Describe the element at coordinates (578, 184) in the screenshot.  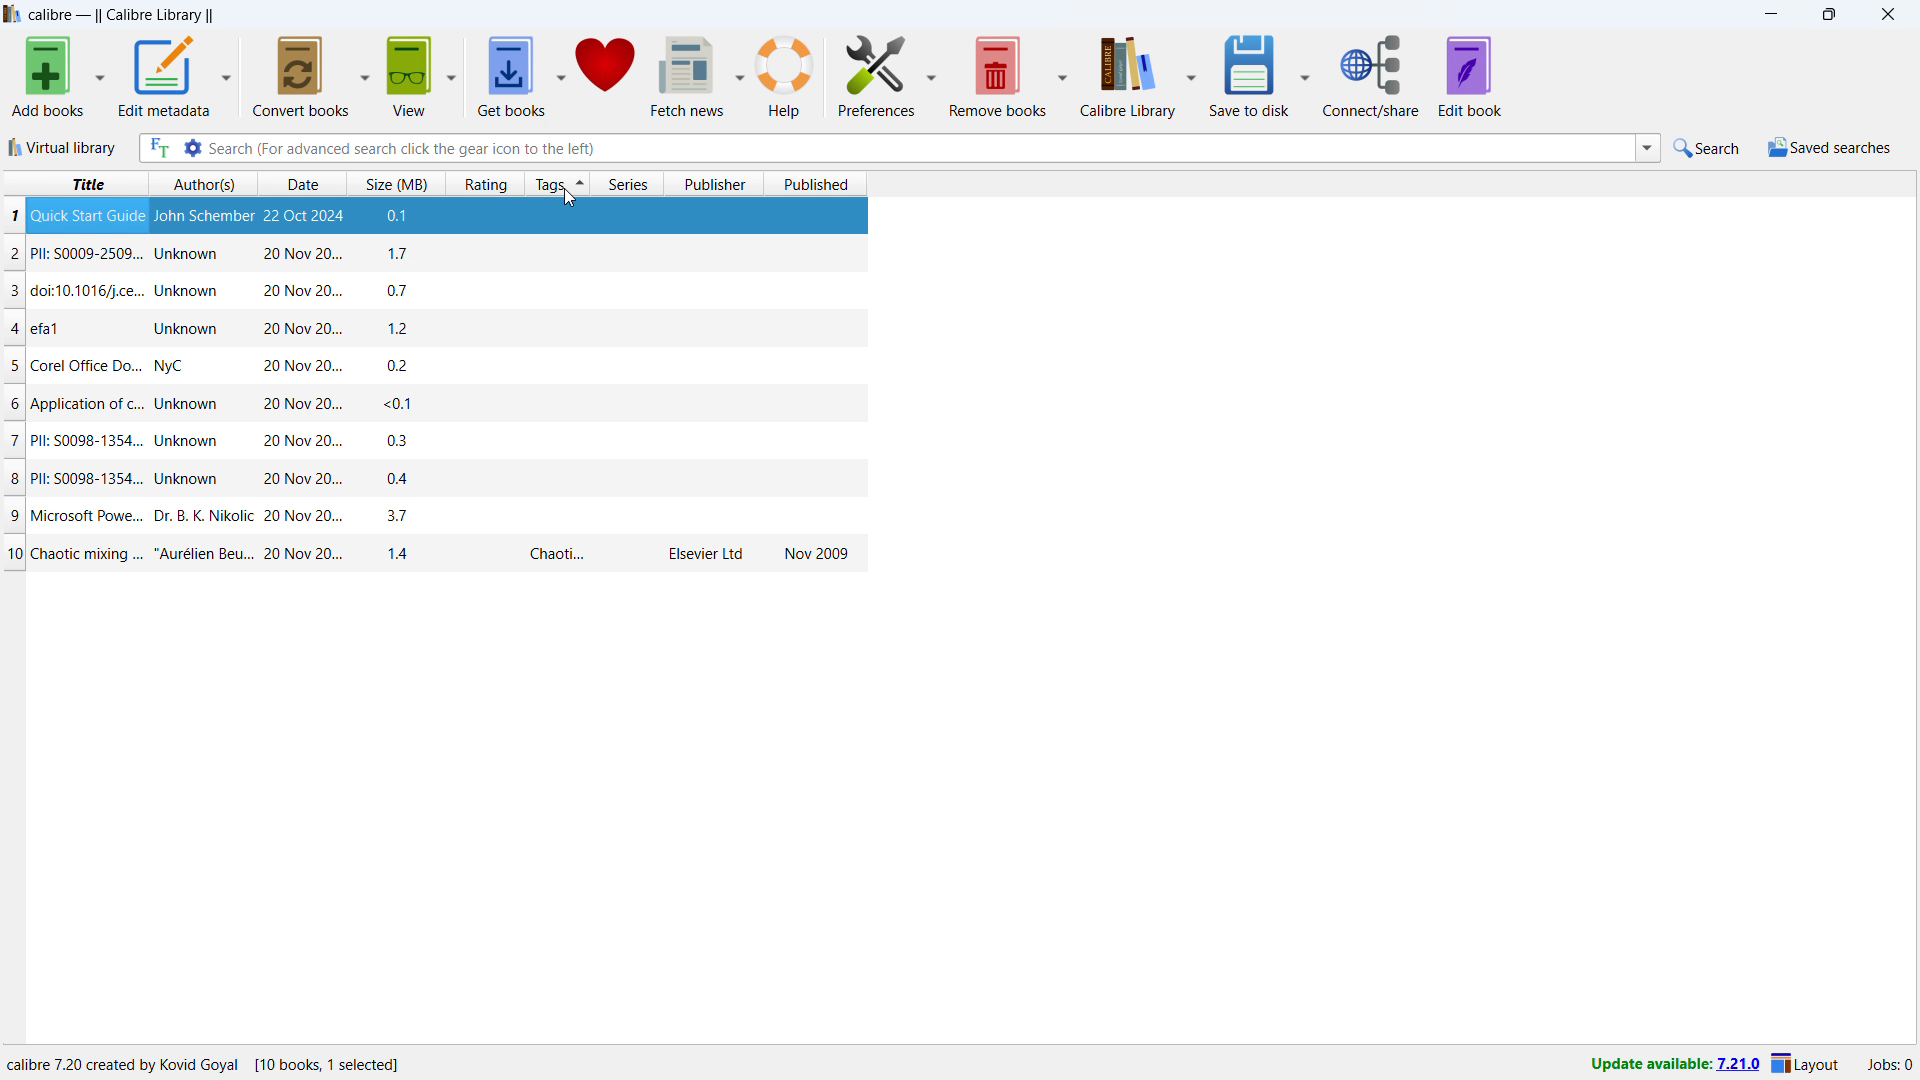
I see `sorted by tags in ascending order` at that location.